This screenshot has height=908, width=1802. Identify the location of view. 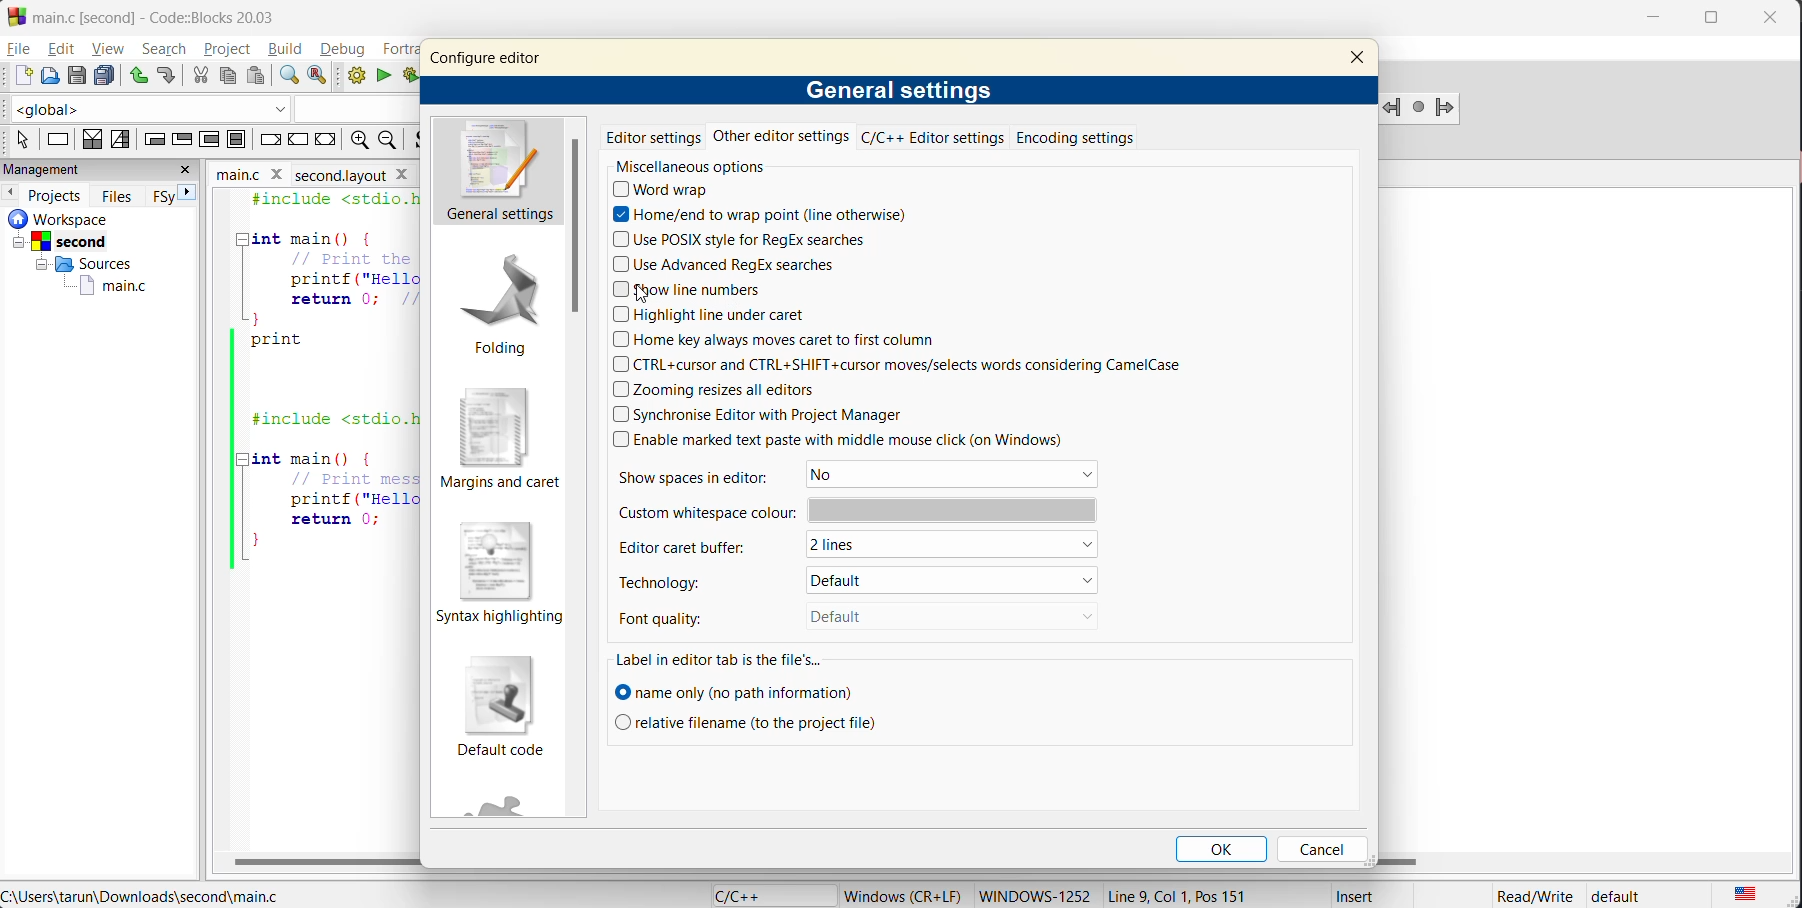
(113, 49).